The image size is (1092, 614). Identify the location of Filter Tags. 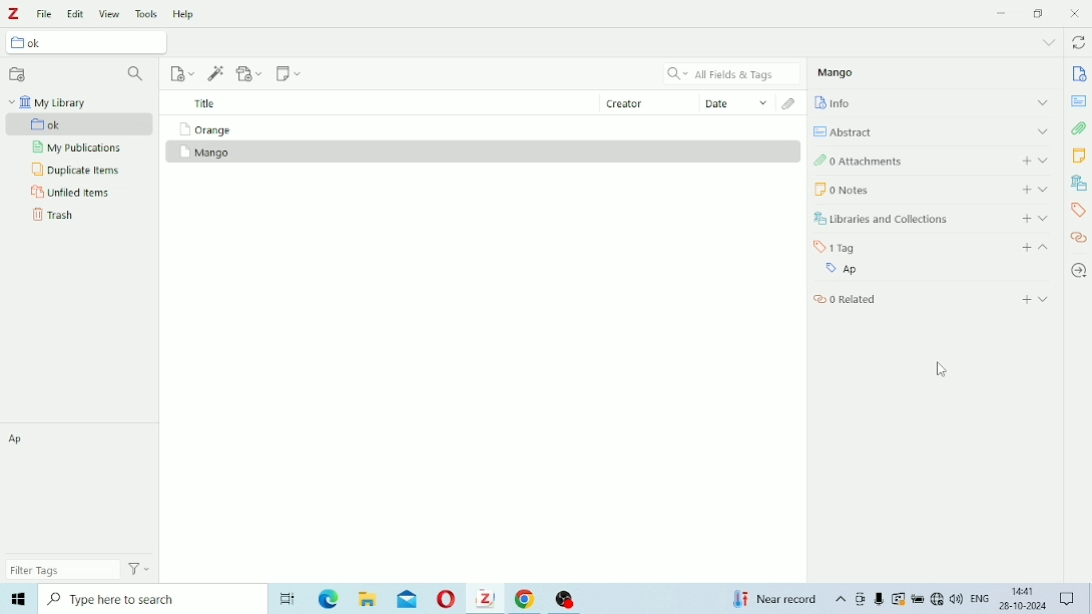
(59, 570).